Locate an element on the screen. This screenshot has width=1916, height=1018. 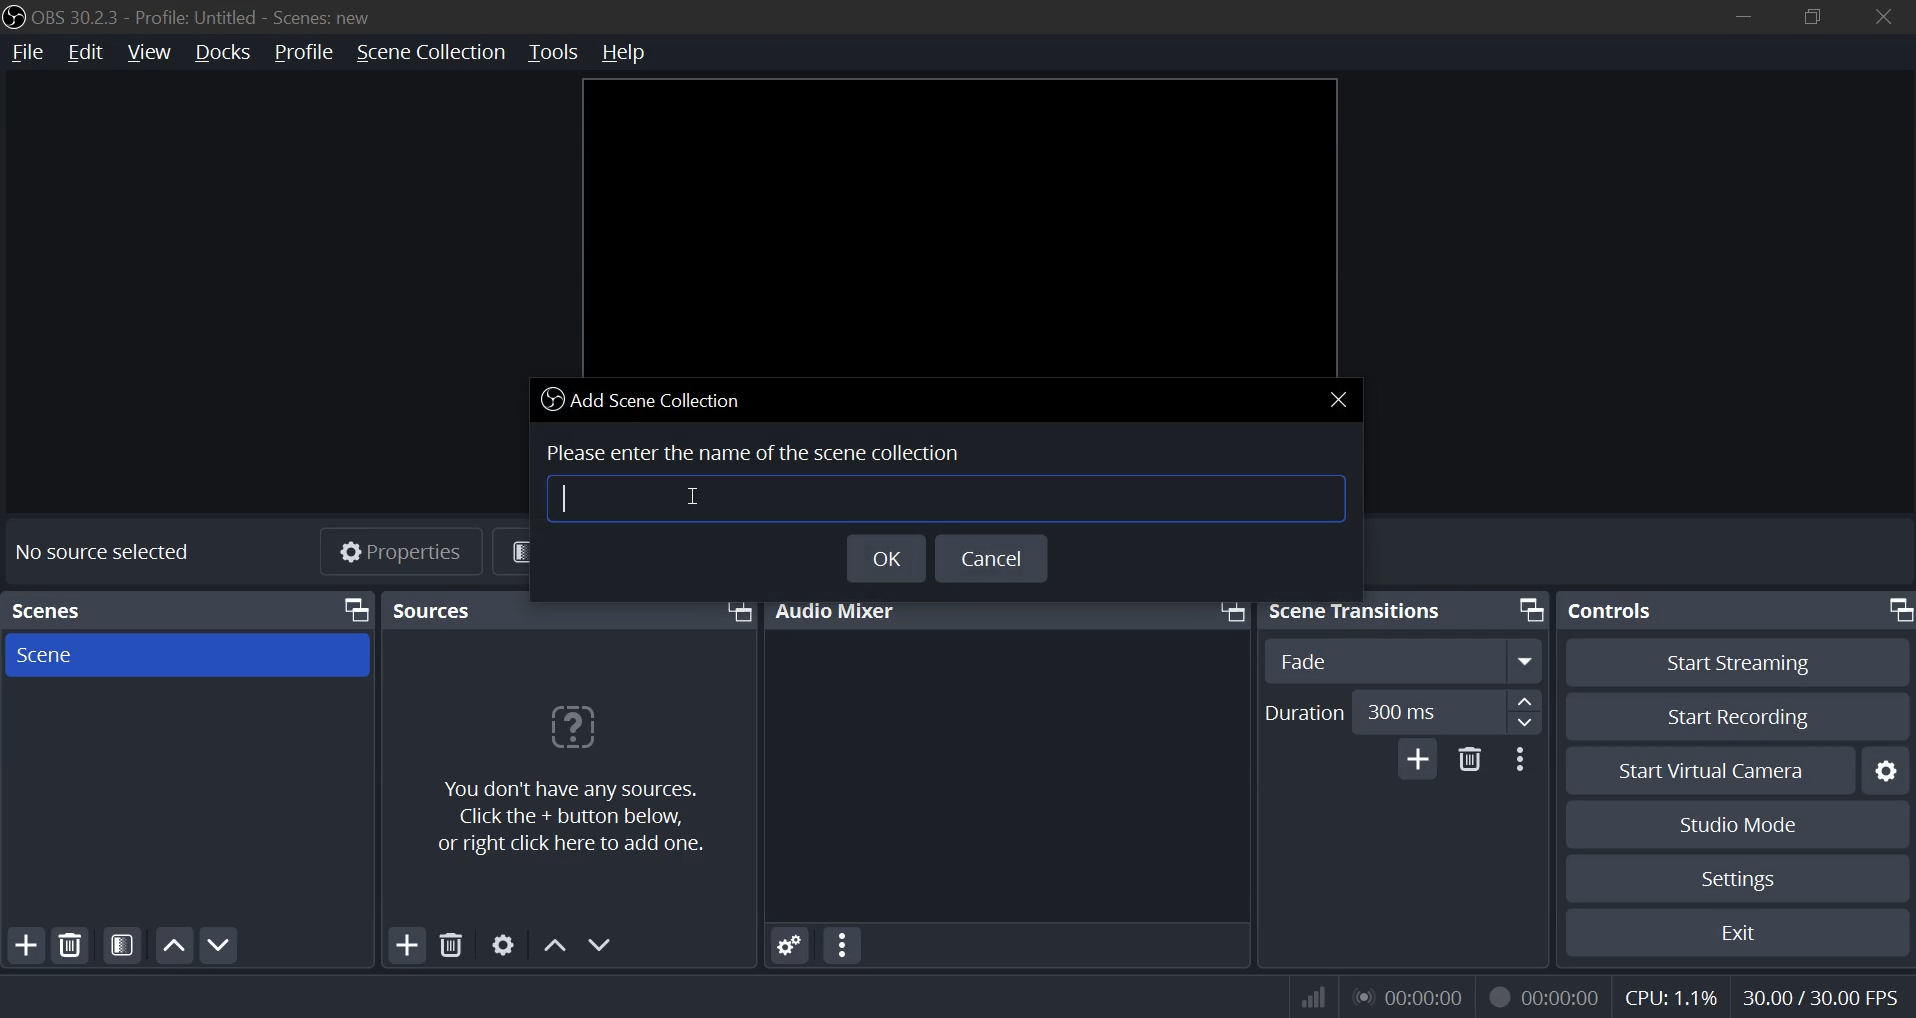
docks is located at coordinates (222, 55).